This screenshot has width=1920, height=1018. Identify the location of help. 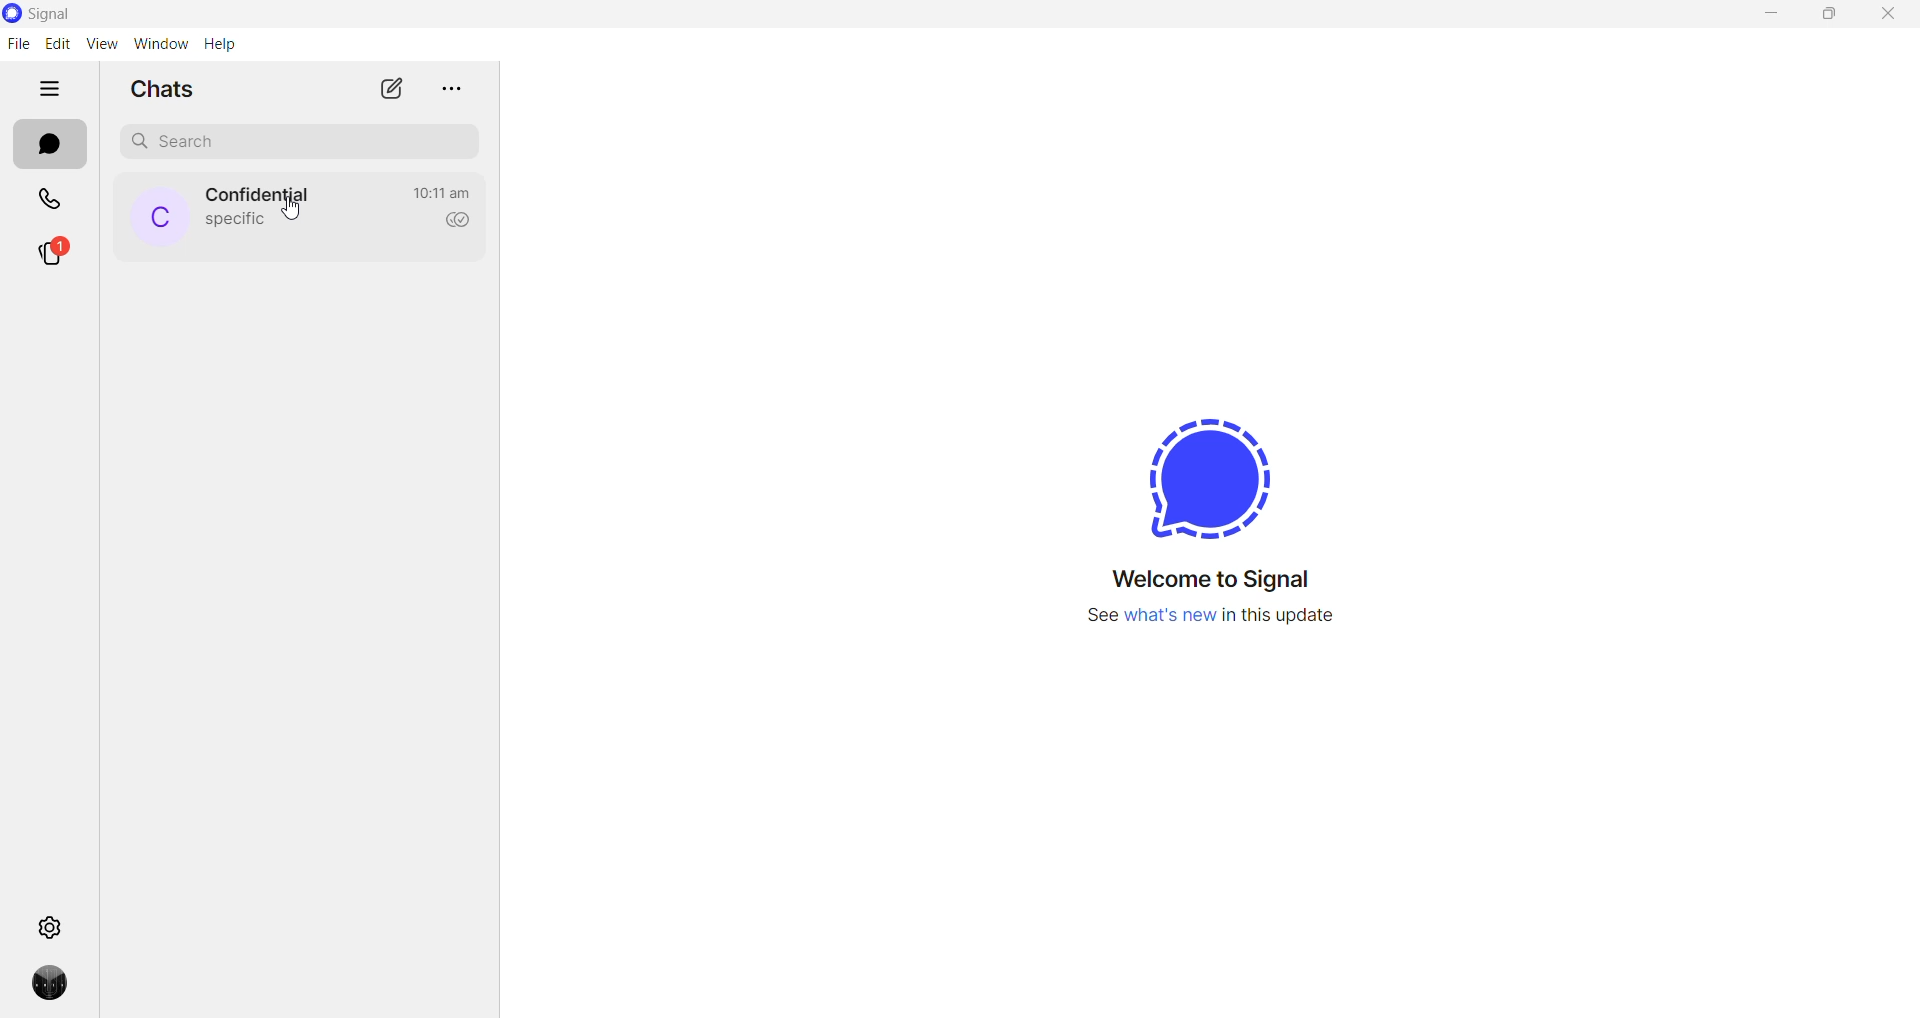
(219, 46).